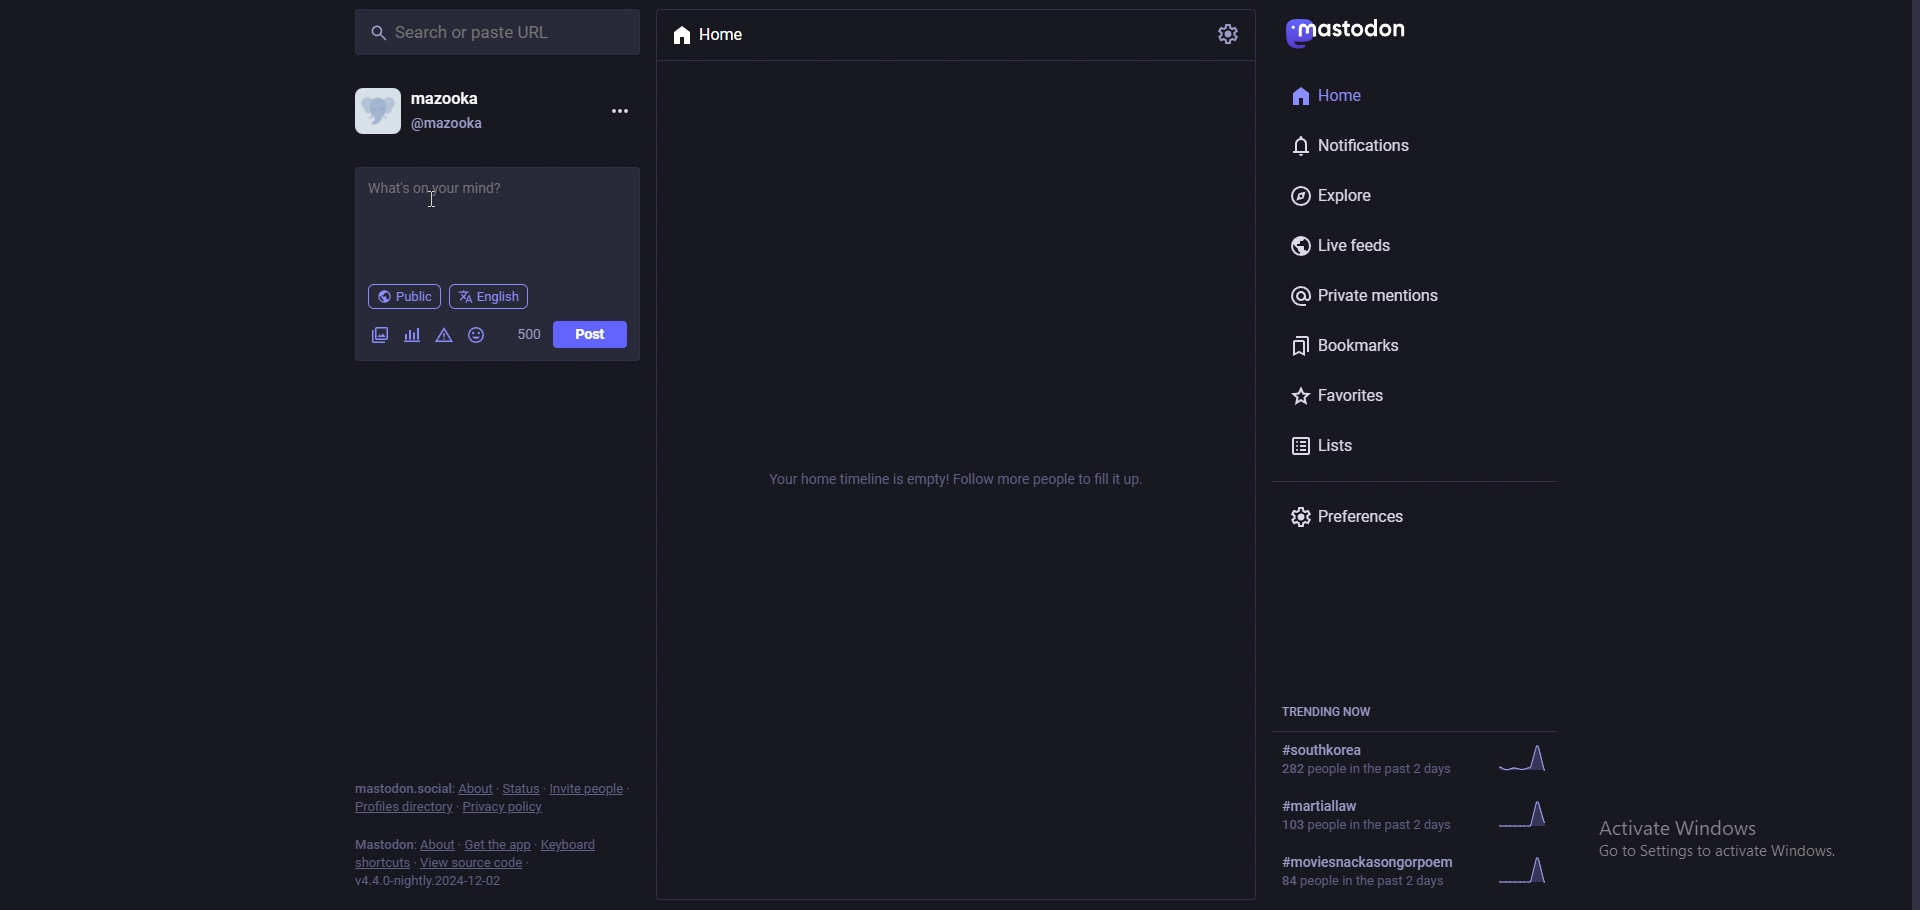  What do you see at coordinates (438, 845) in the screenshot?
I see `about` at bounding box center [438, 845].